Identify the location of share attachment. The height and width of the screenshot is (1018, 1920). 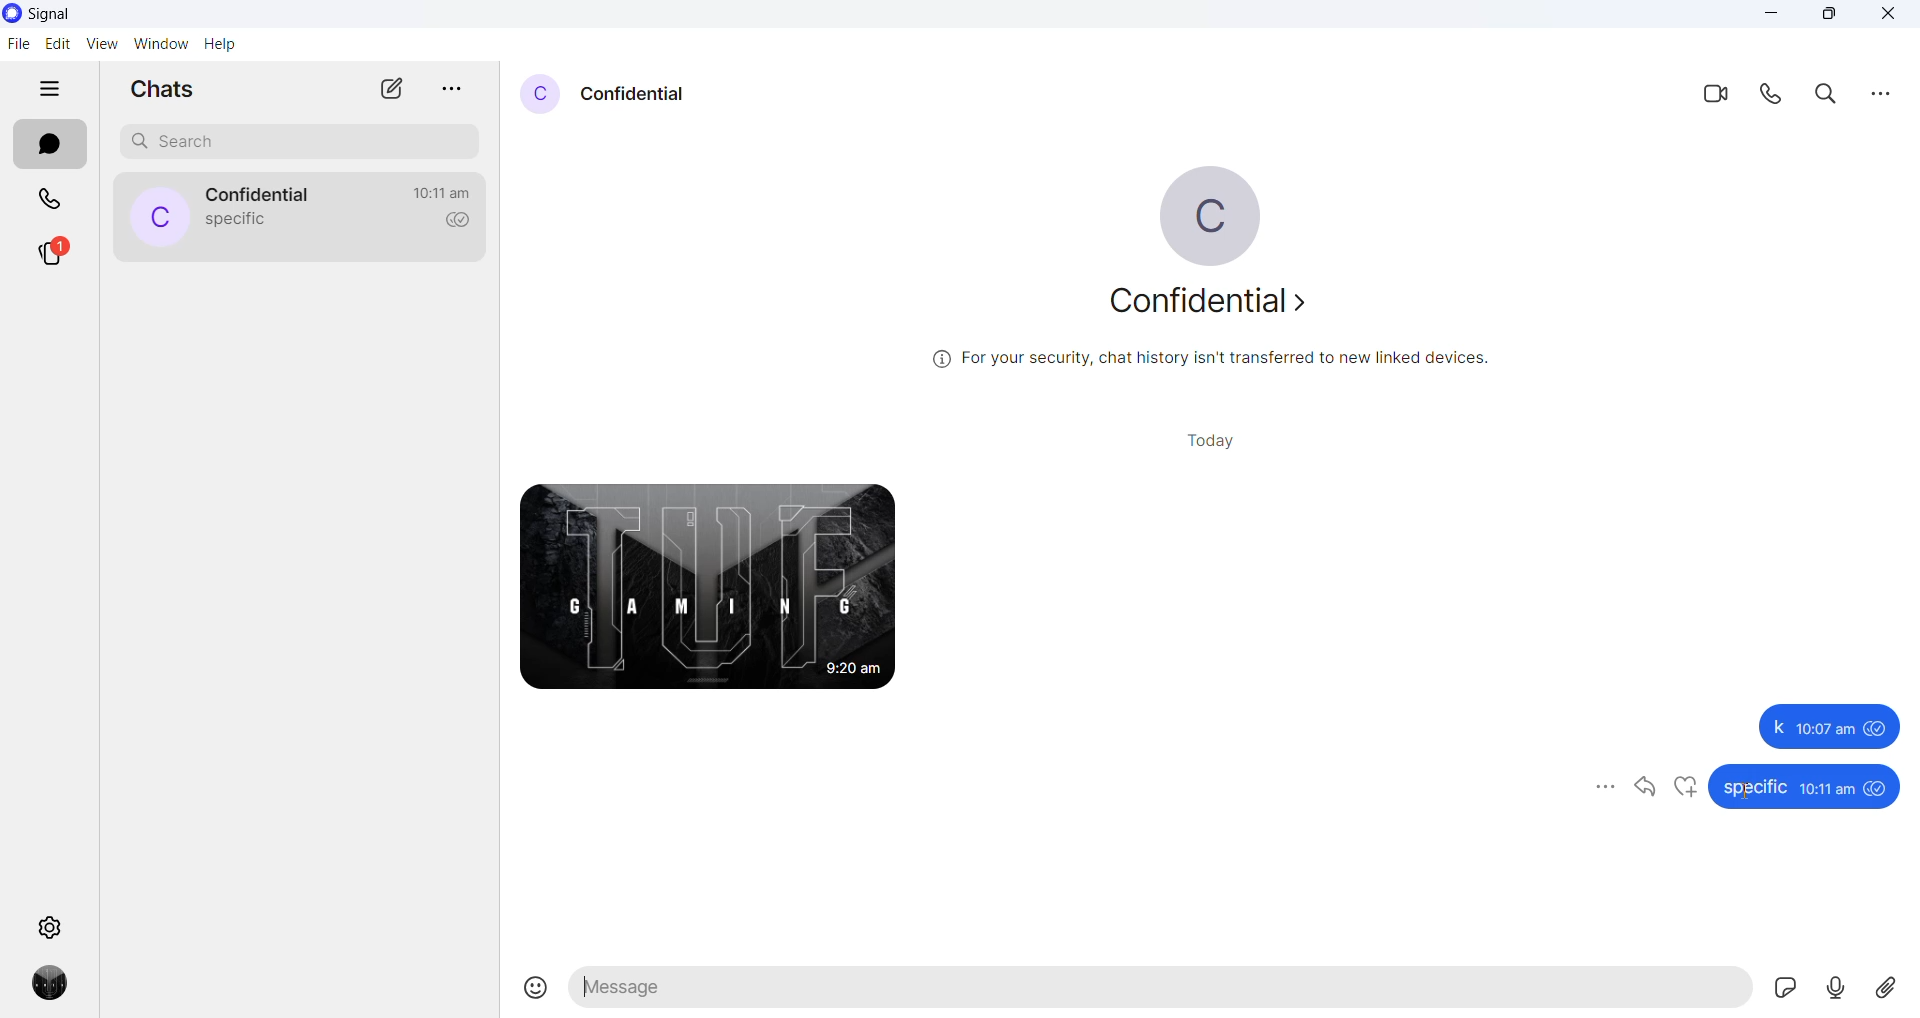
(1891, 988).